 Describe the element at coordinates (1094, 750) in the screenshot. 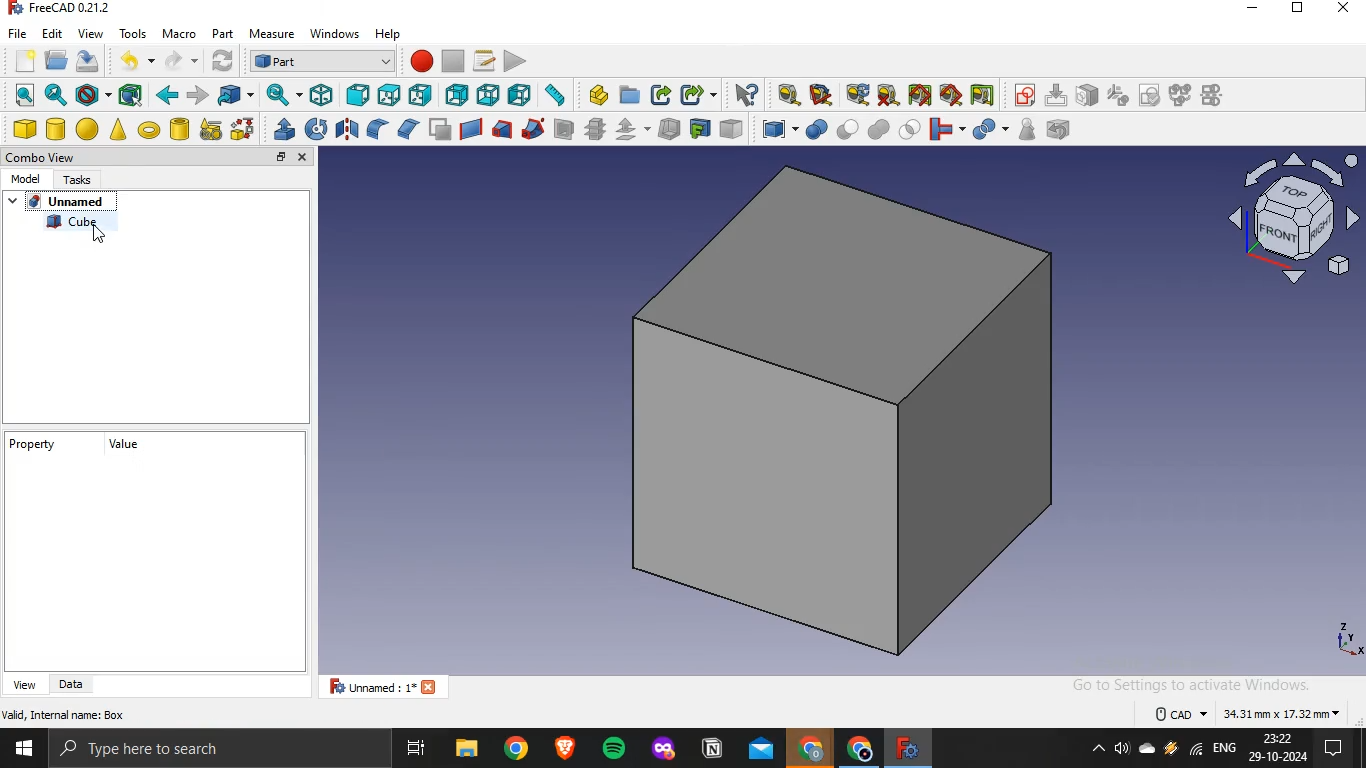

I see `show hidden icons` at that location.